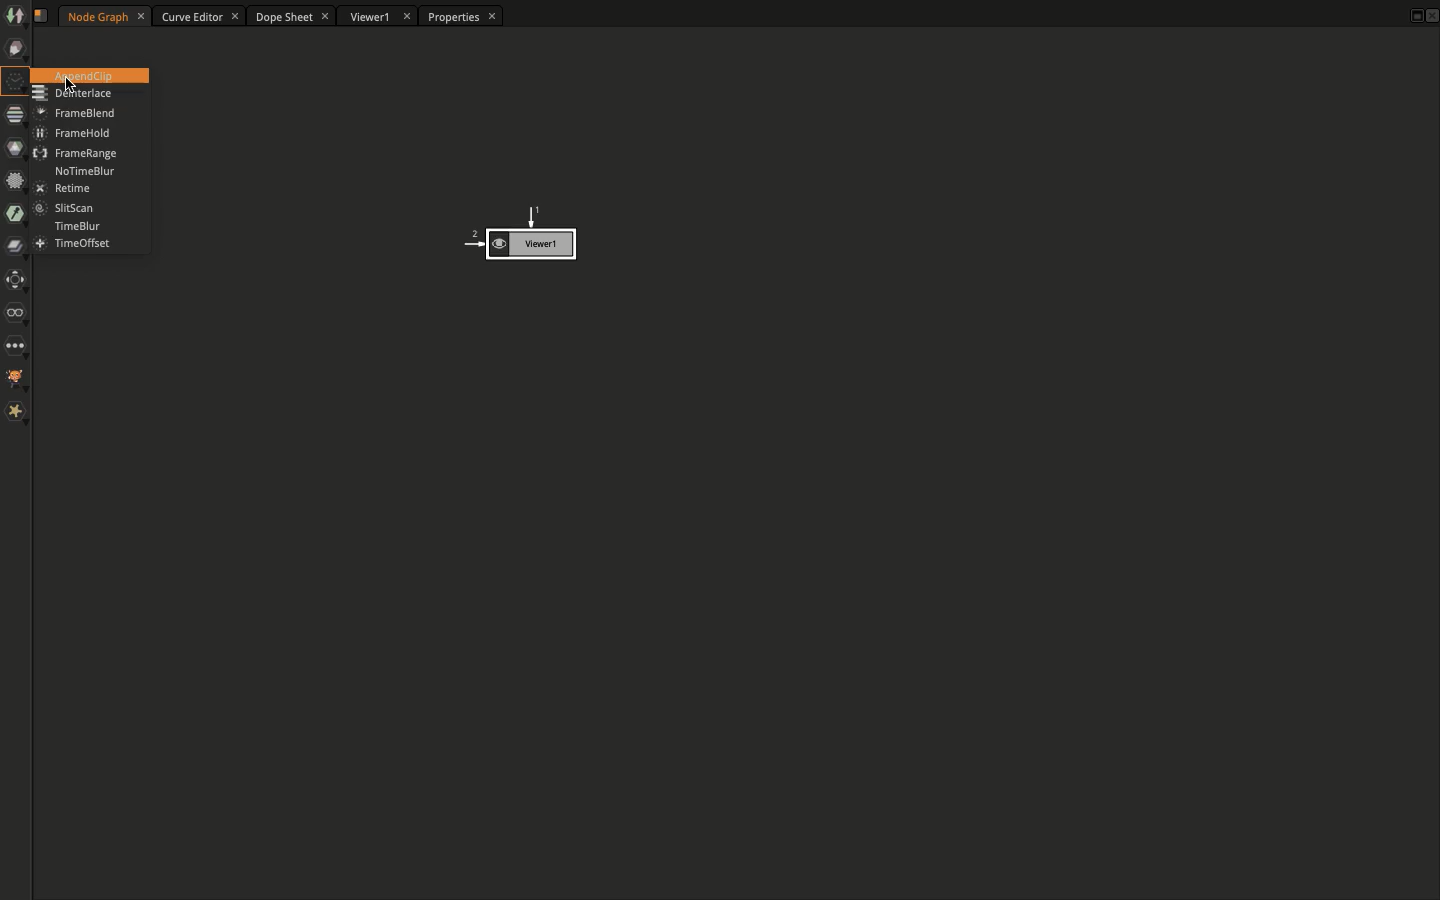  I want to click on Close, so click(1431, 18).